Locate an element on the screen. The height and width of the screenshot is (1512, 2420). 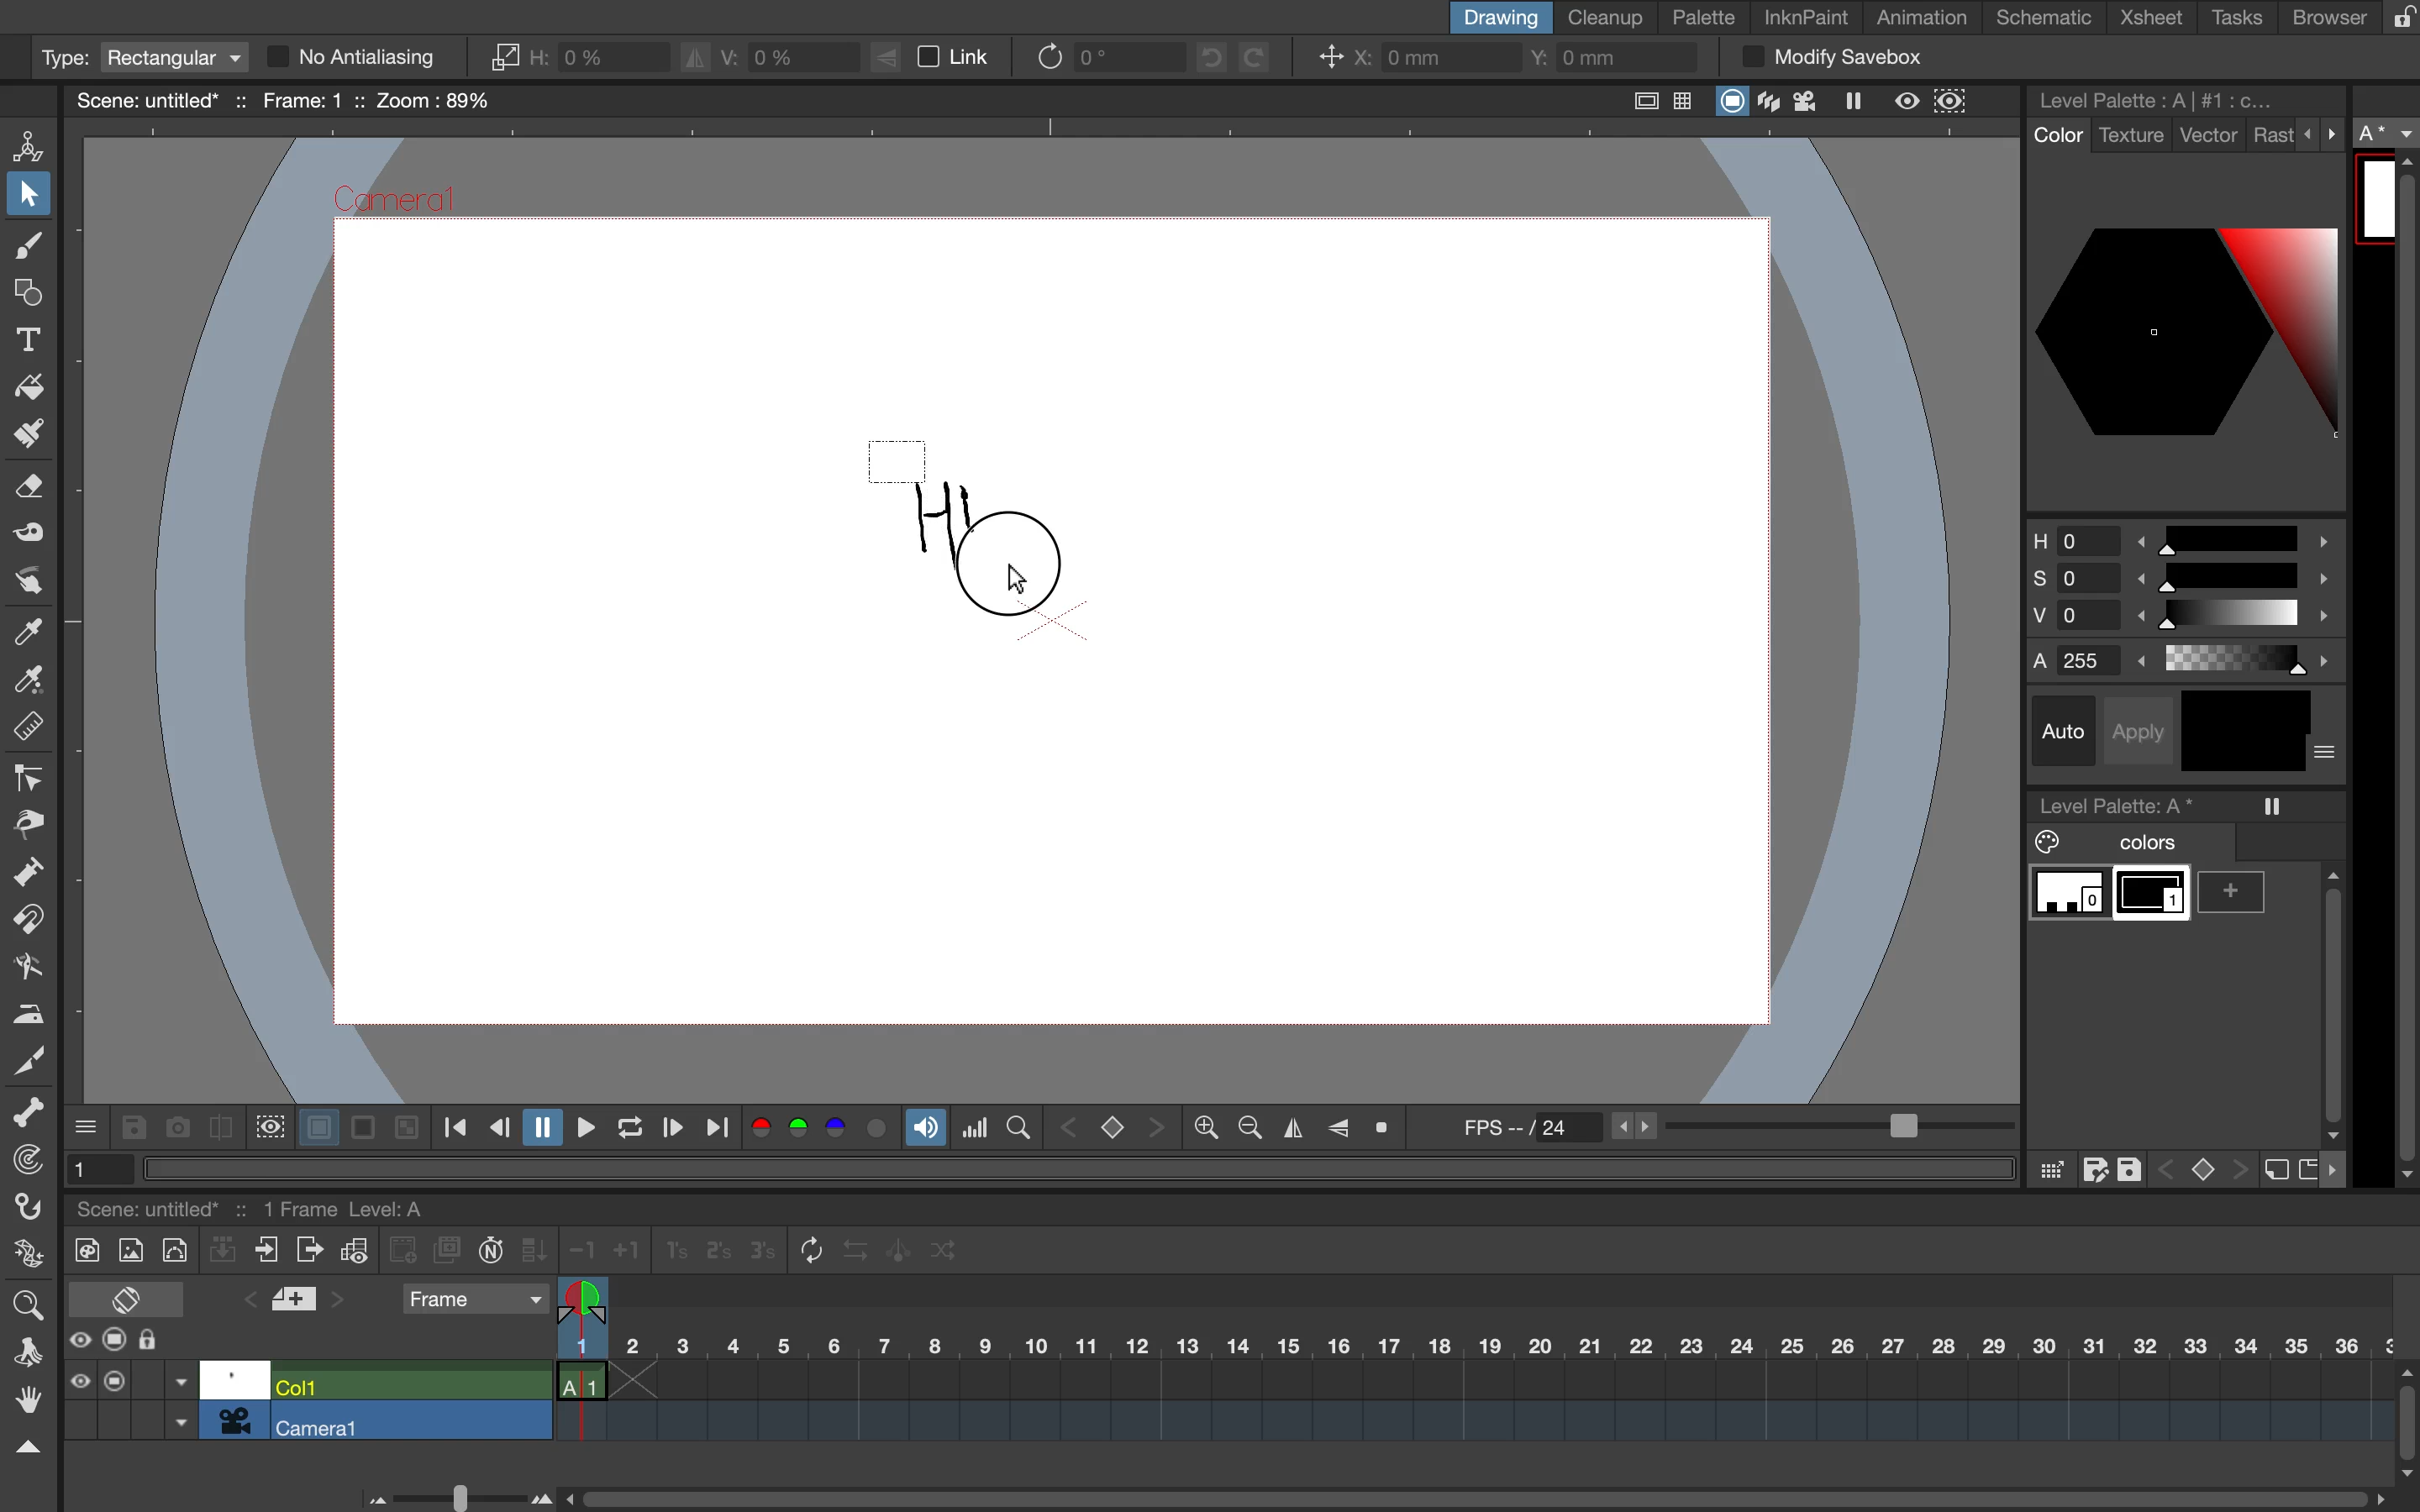
black background is located at coordinates (362, 1129).